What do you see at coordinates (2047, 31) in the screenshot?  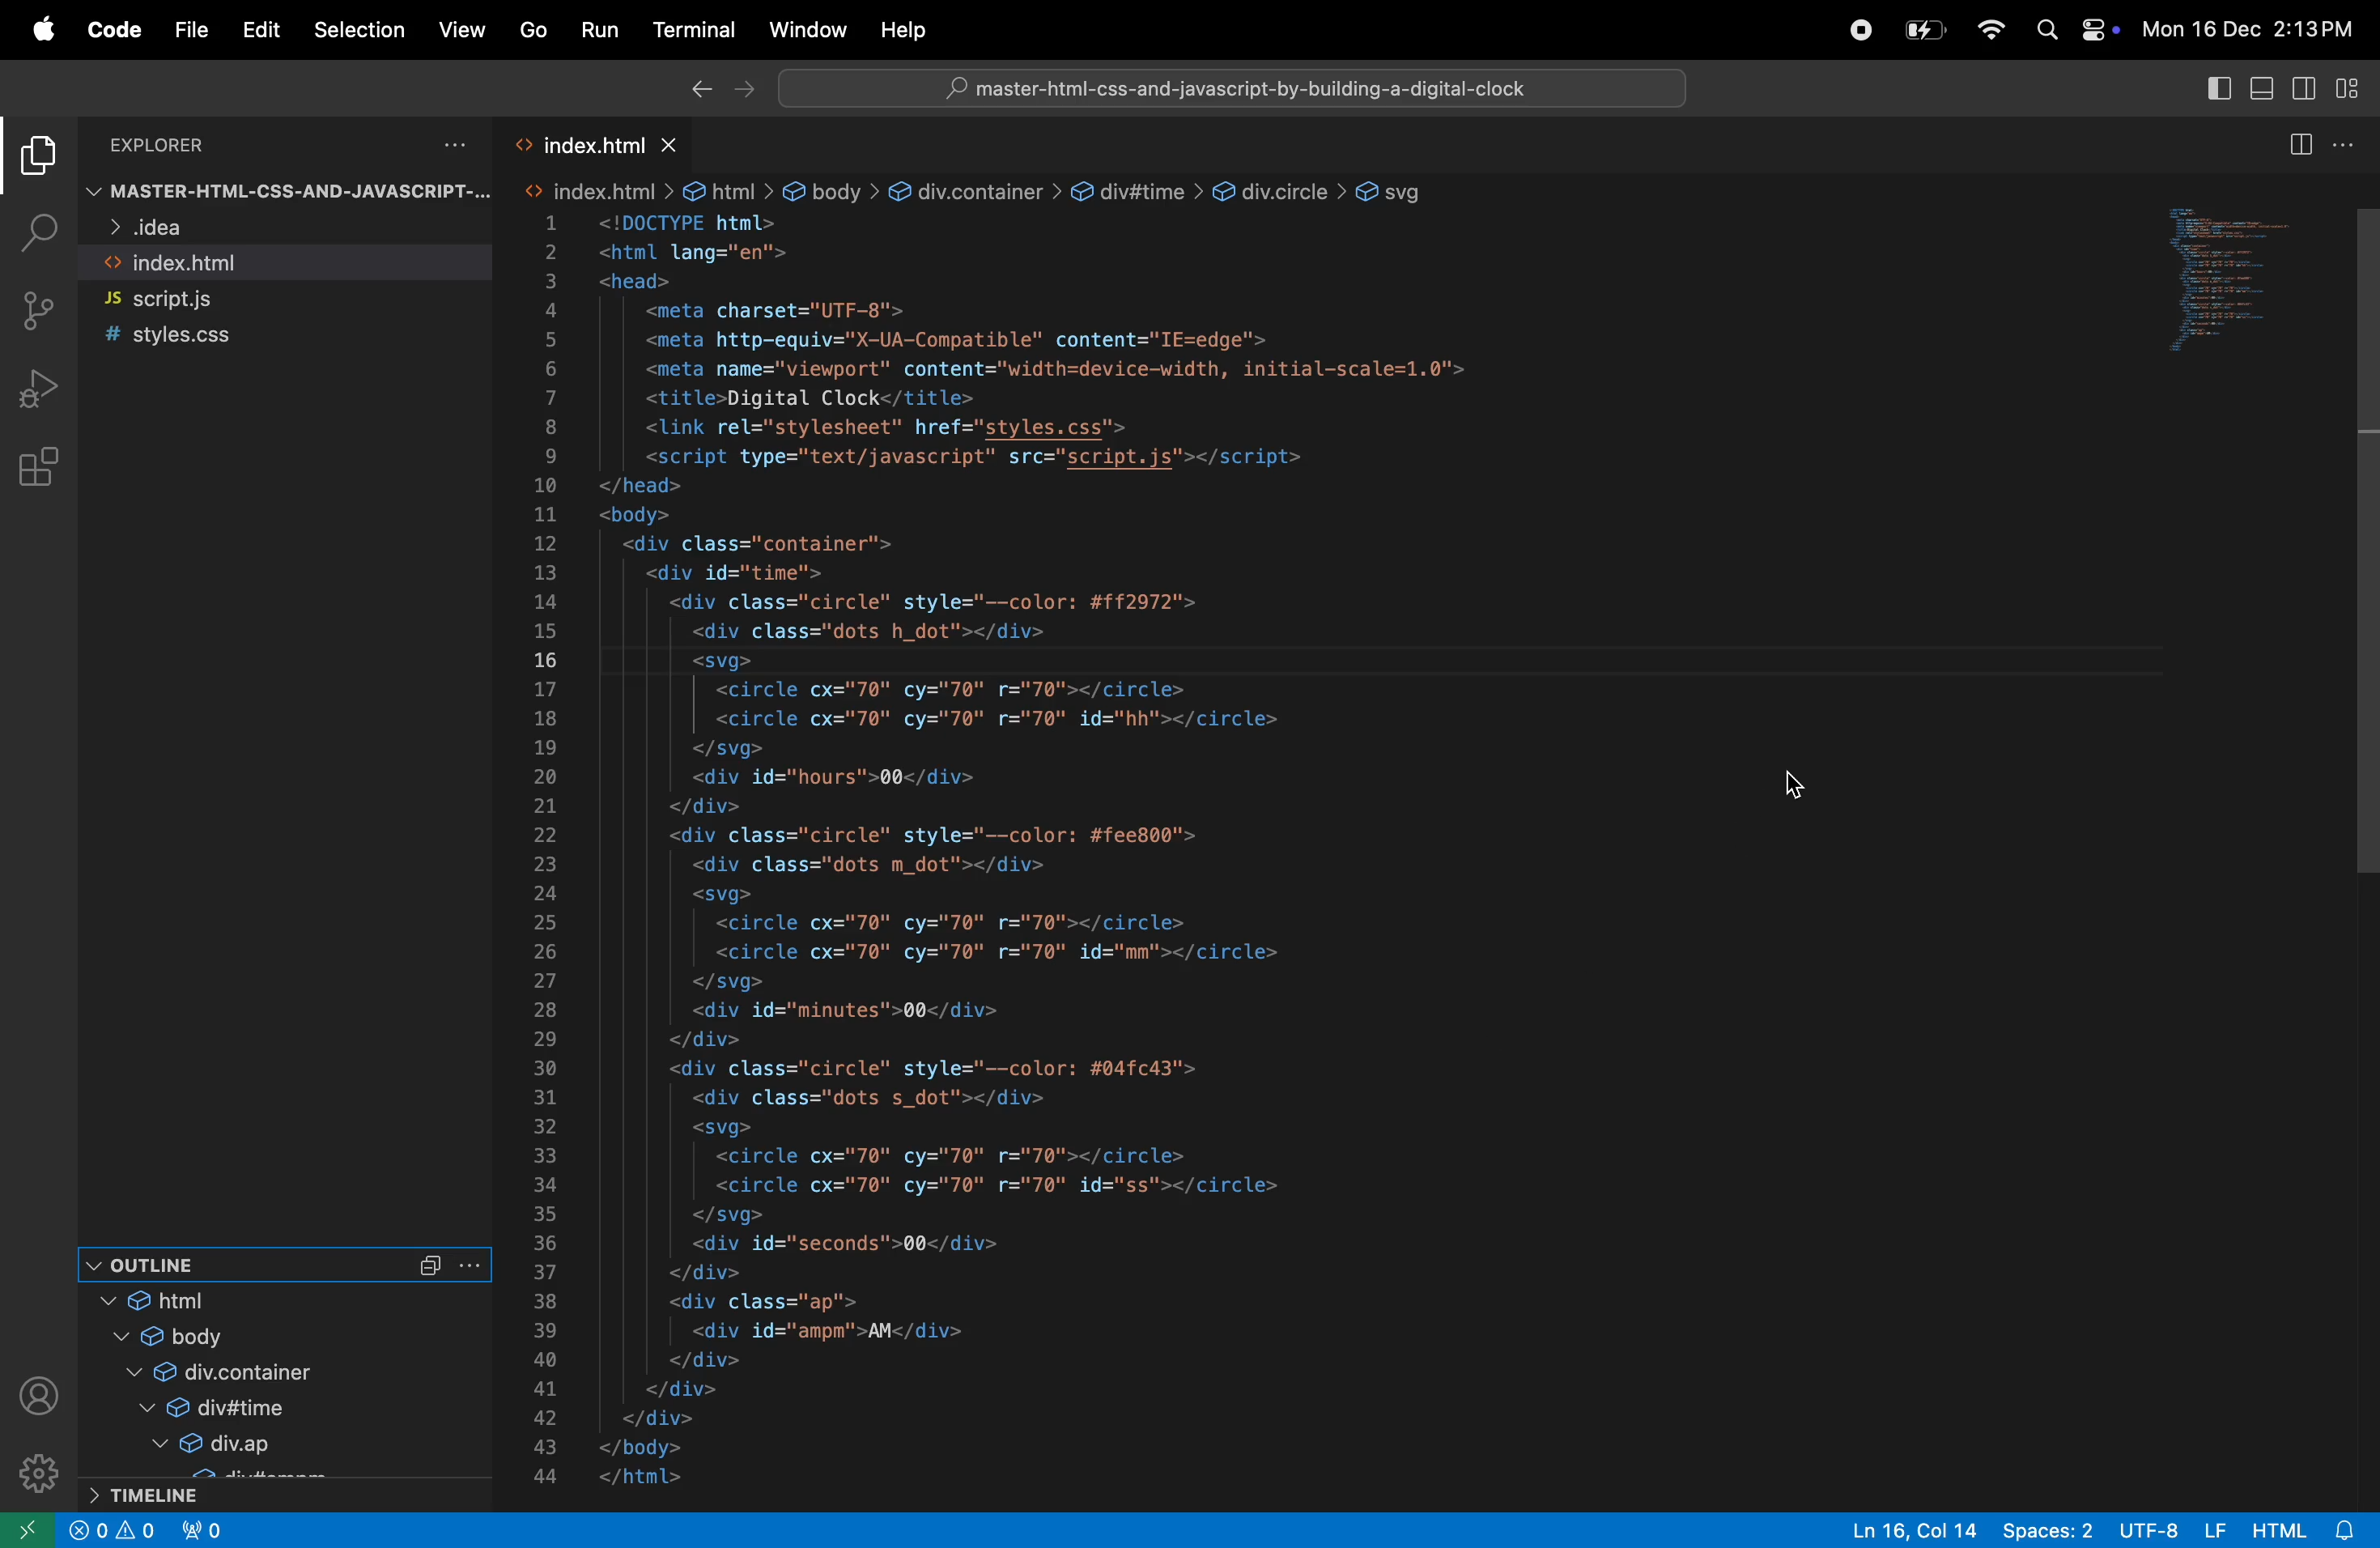 I see `search` at bounding box center [2047, 31].